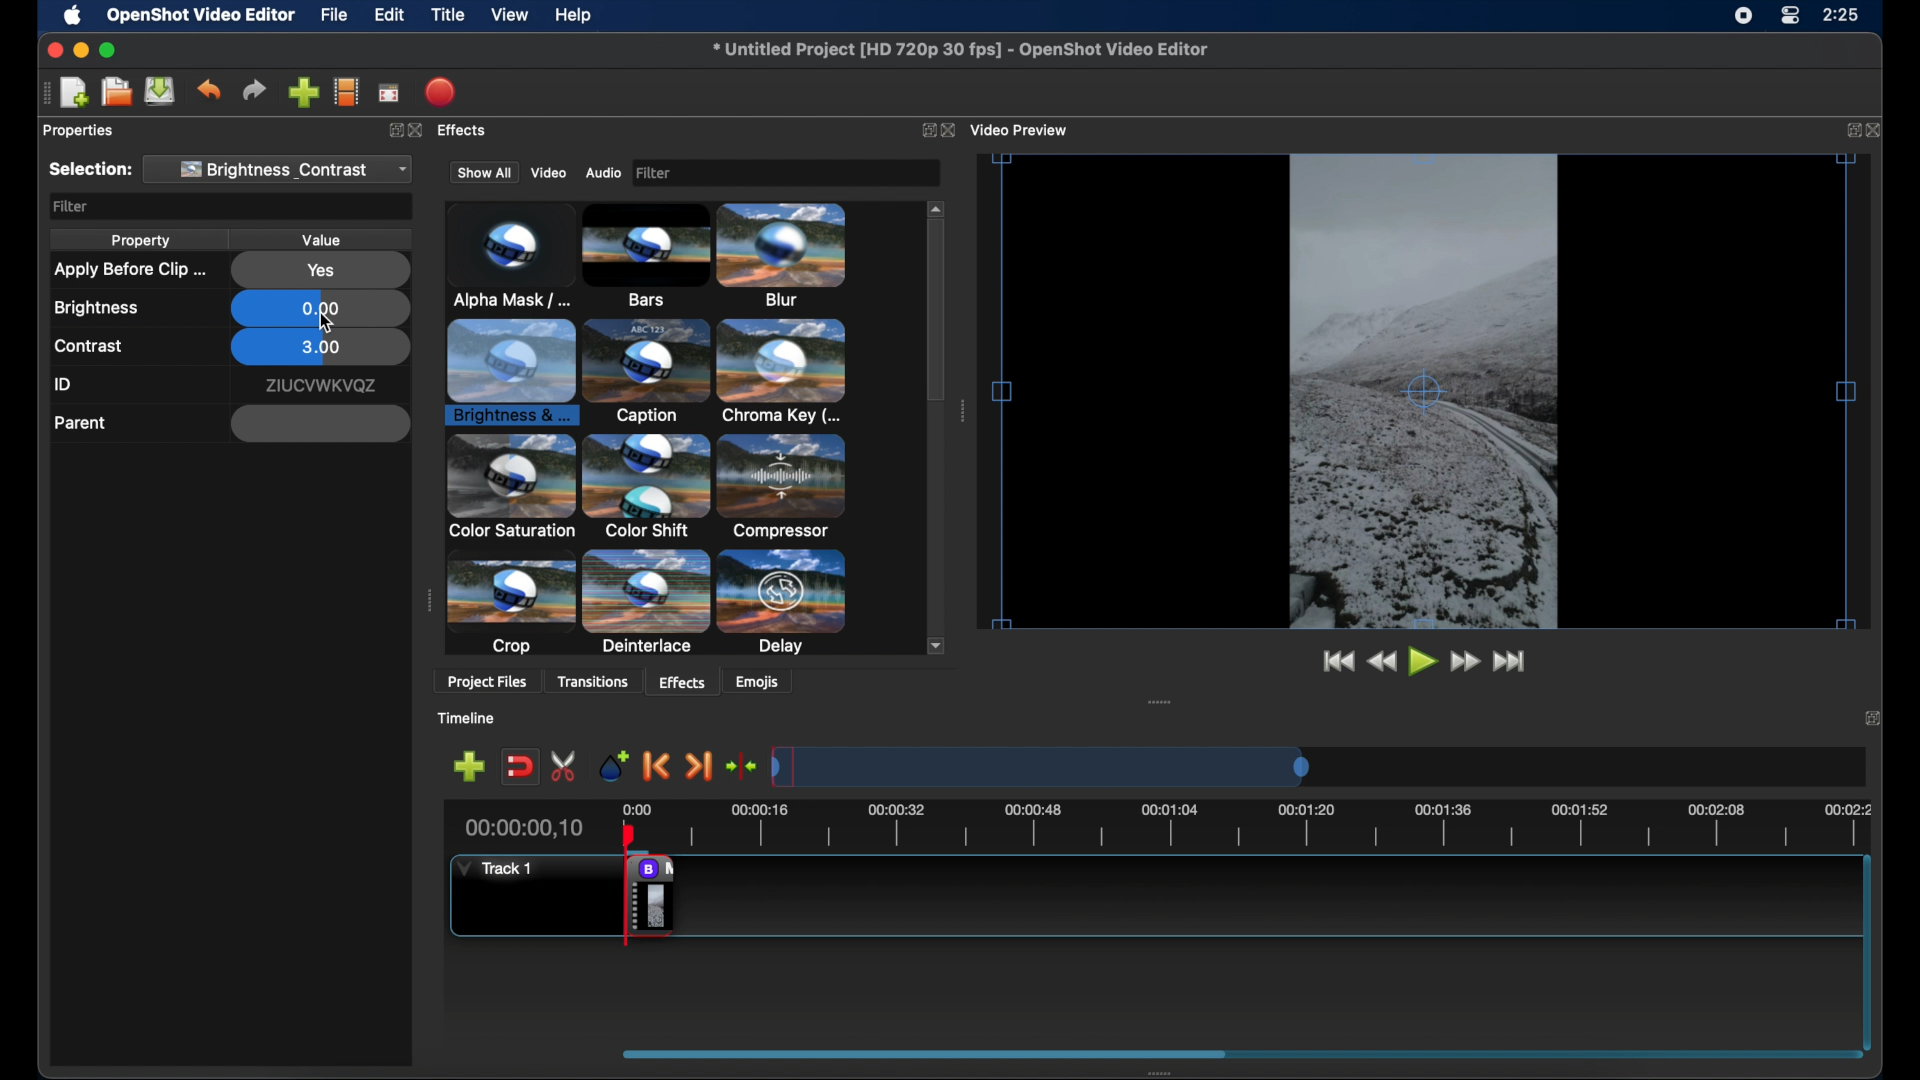  I want to click on export video, so click(440, 91).